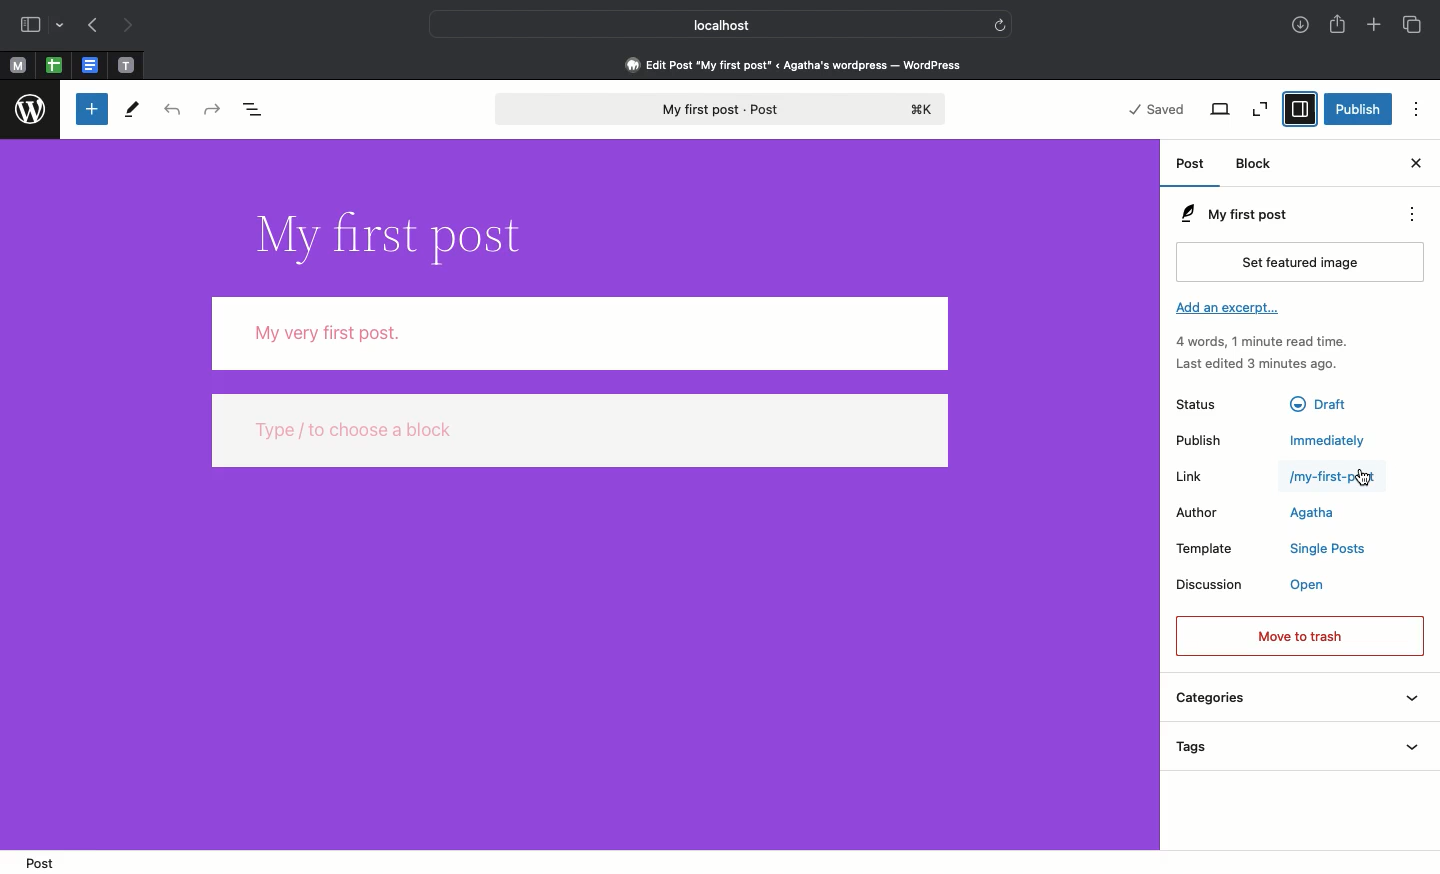 Image resolution: width=1440 pixels, height=874 pixels. I want to click on Categories, so click(1297, 699).